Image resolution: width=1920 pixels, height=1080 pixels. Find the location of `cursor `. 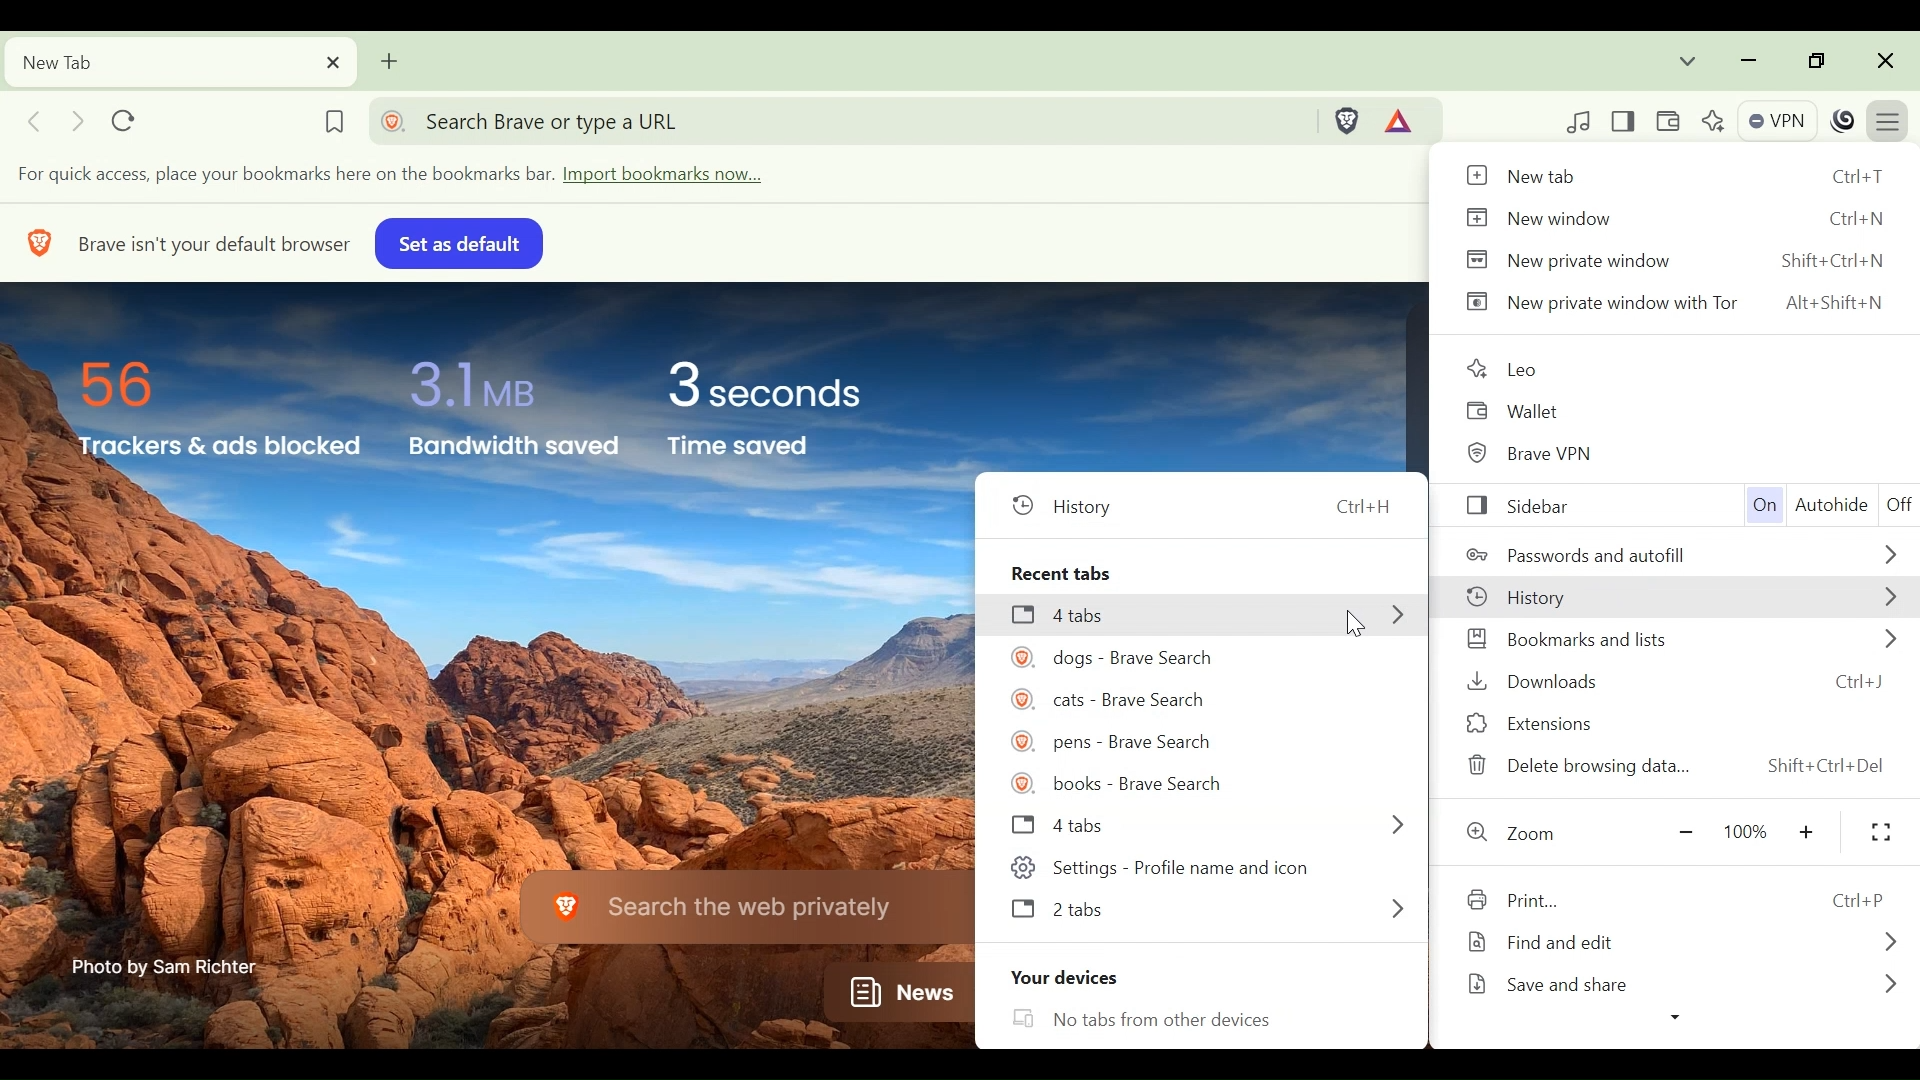

cursor  is located at coordinates (1350, 622).